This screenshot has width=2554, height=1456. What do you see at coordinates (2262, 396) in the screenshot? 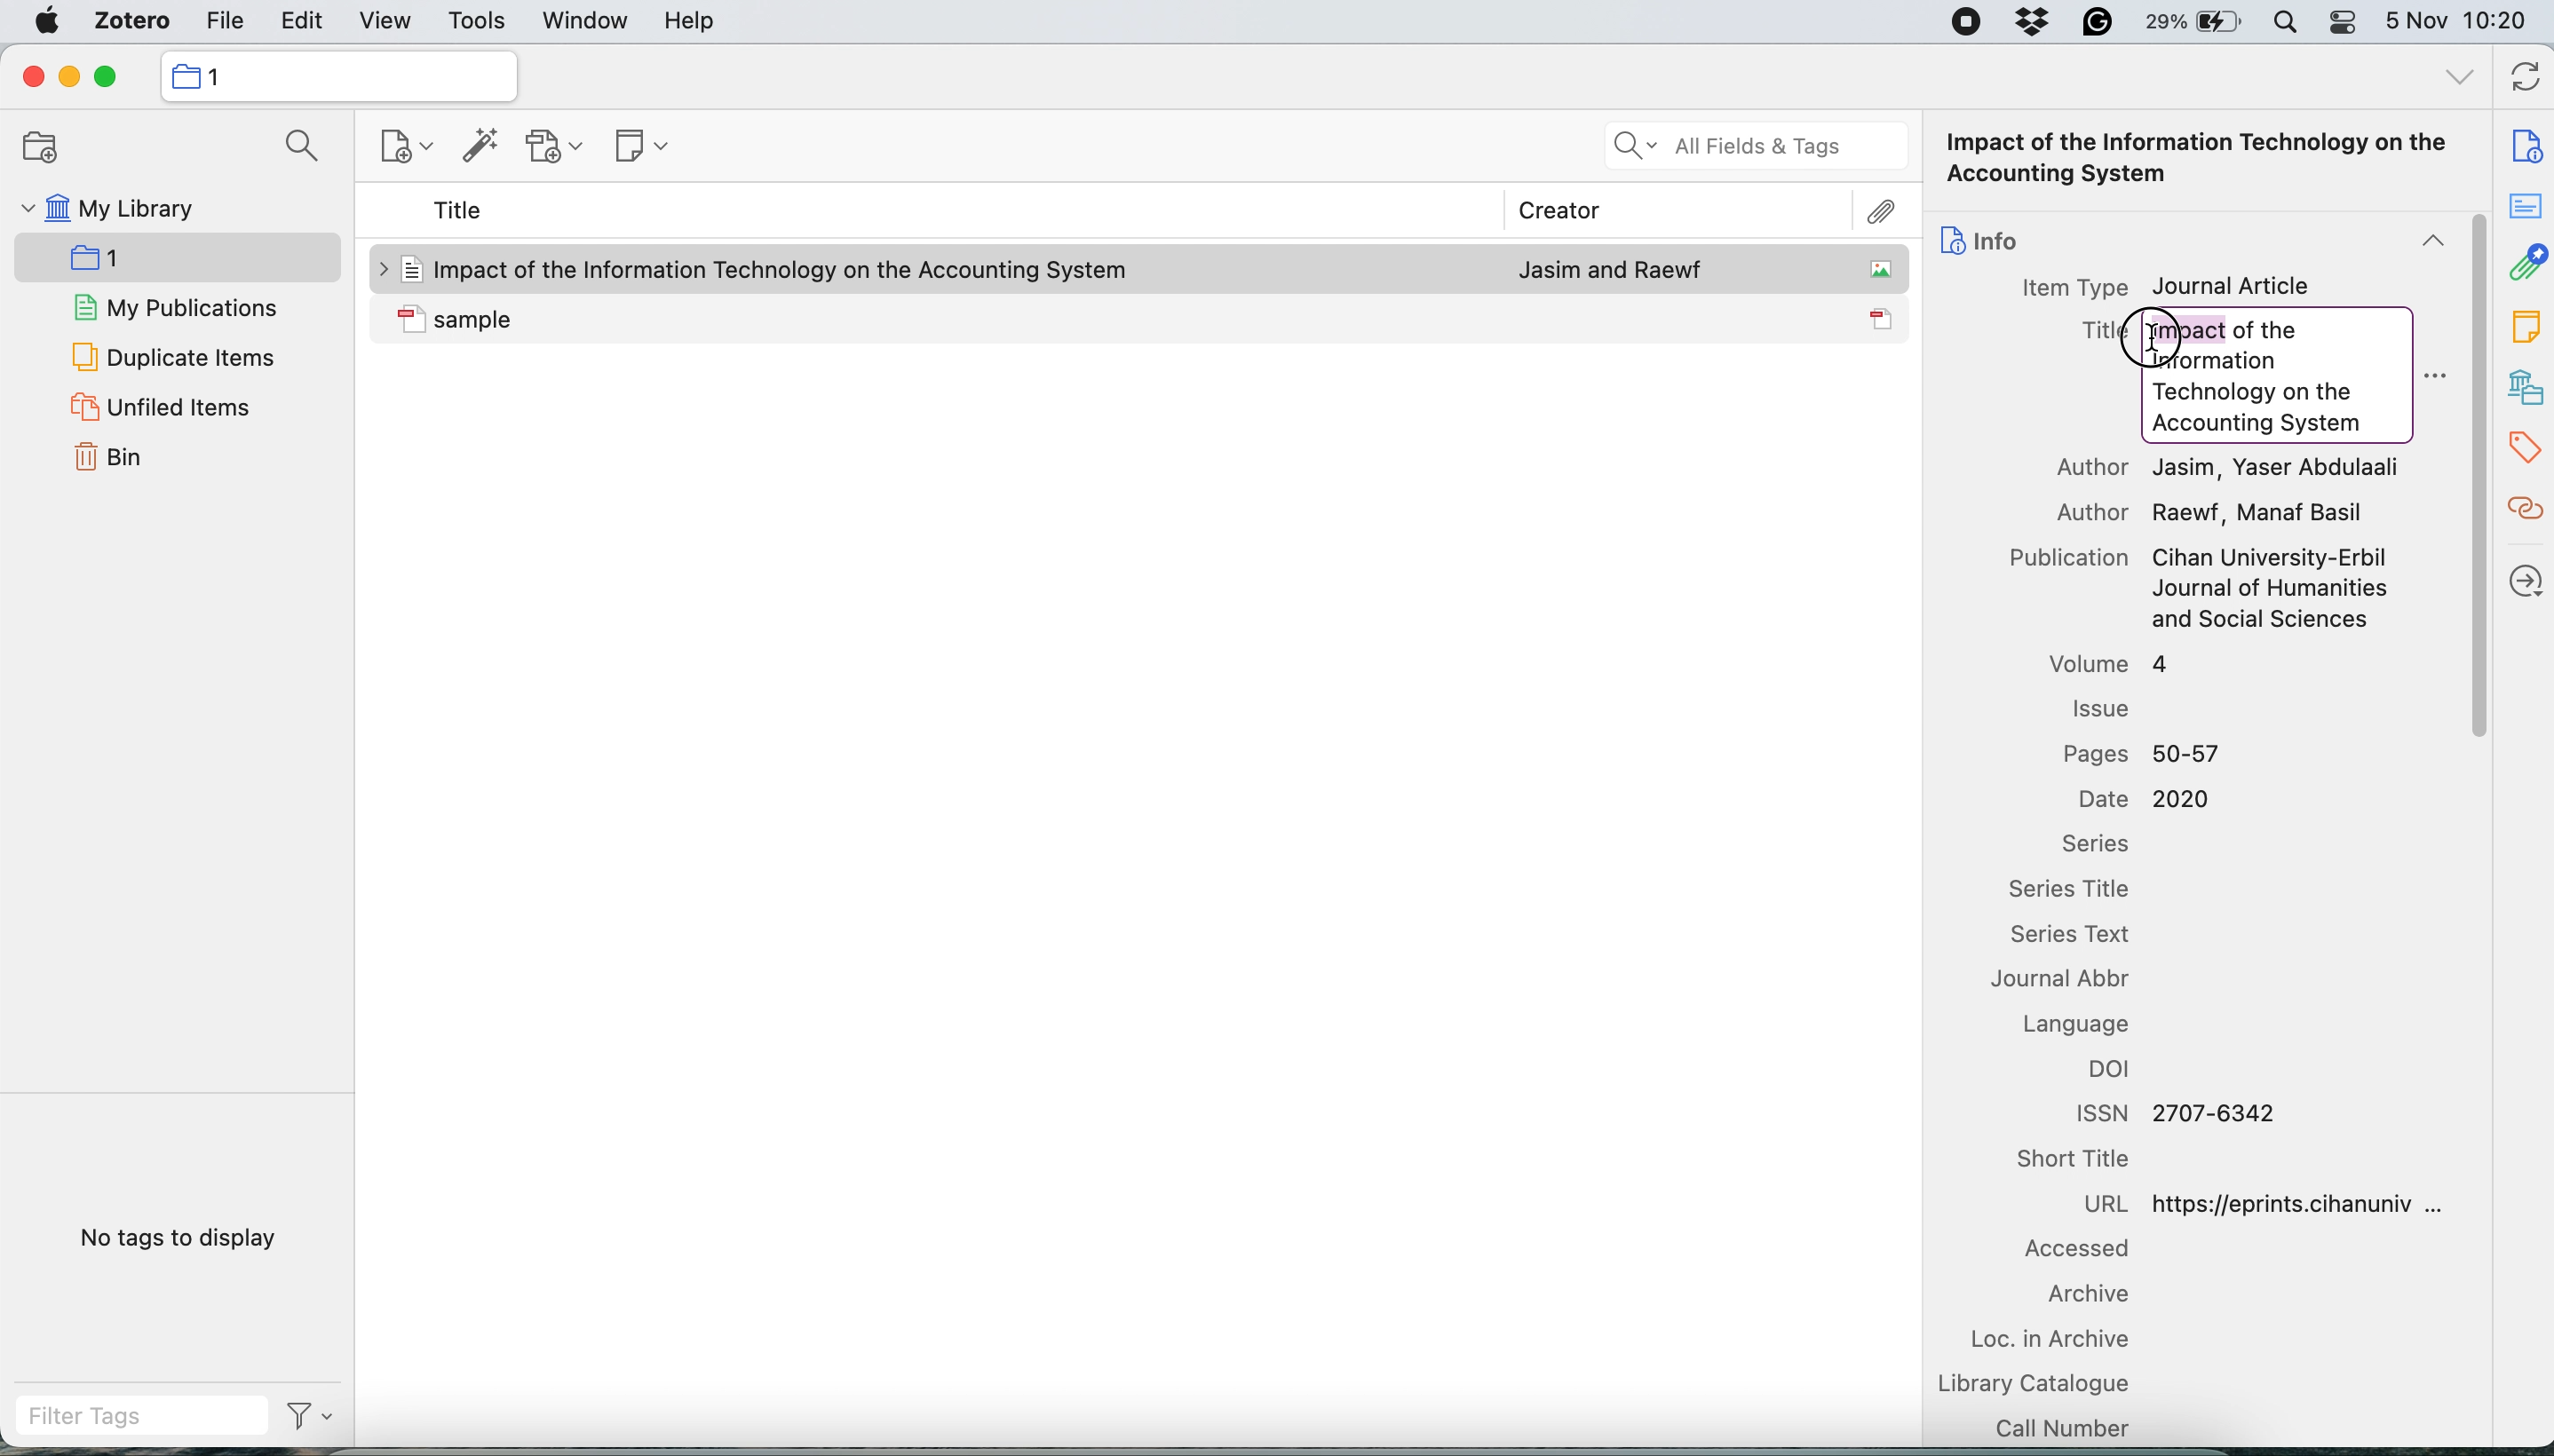
I see `Information Technology on the Accounting System` at bounding box center [2262, 396].